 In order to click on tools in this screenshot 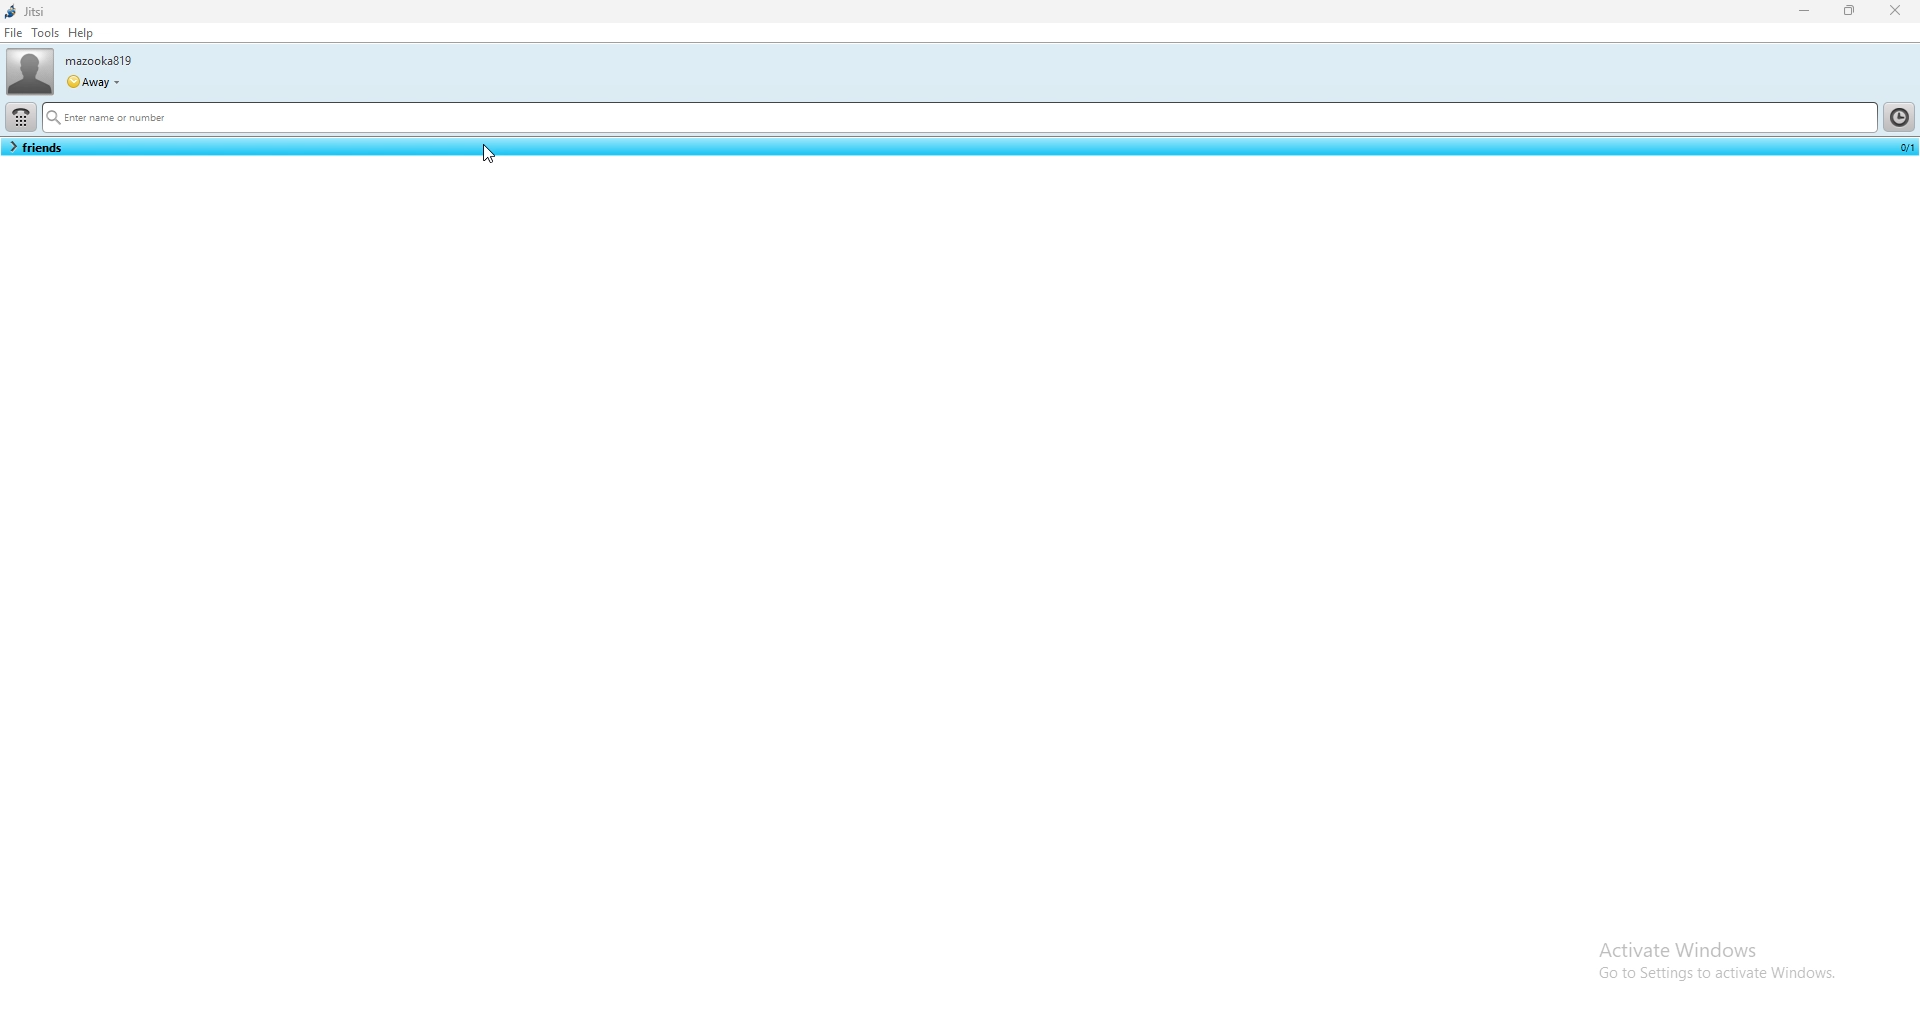, I will do `click(44, 32)`.